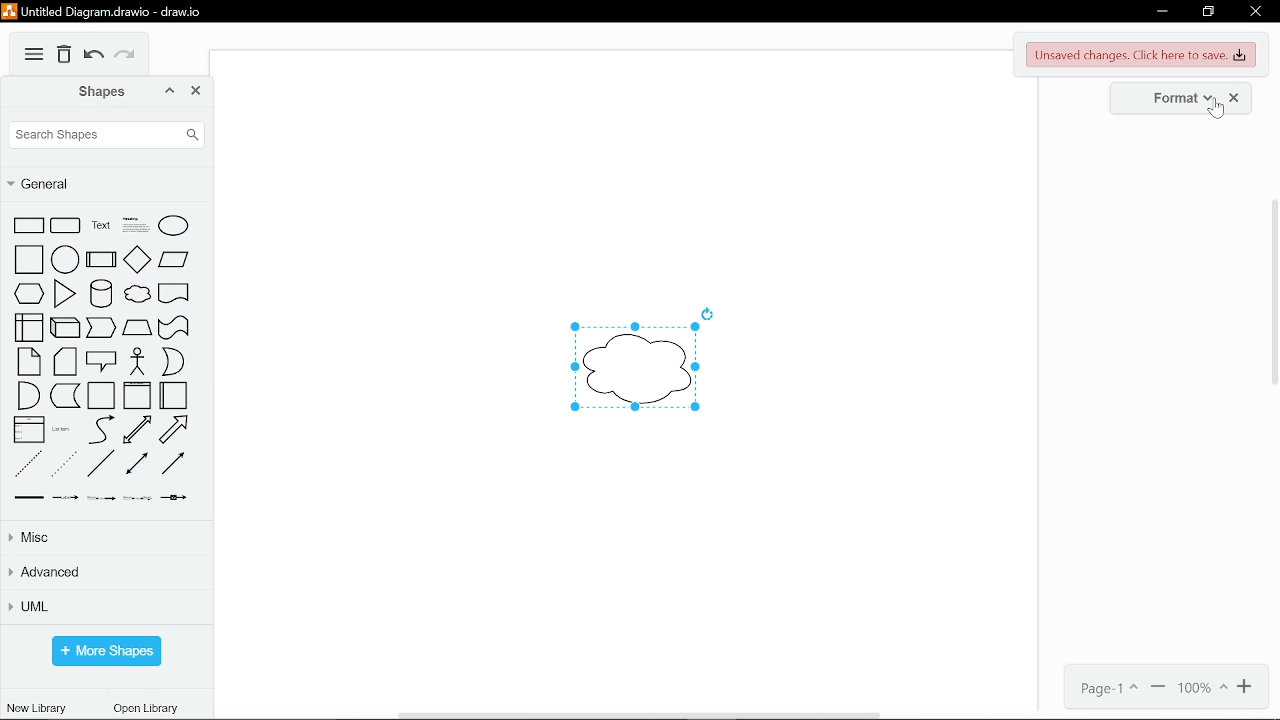 The image size is (1280, 720). Describe the element at coordinates (63, 293) in the screenshot. I see `triangle` at that location.